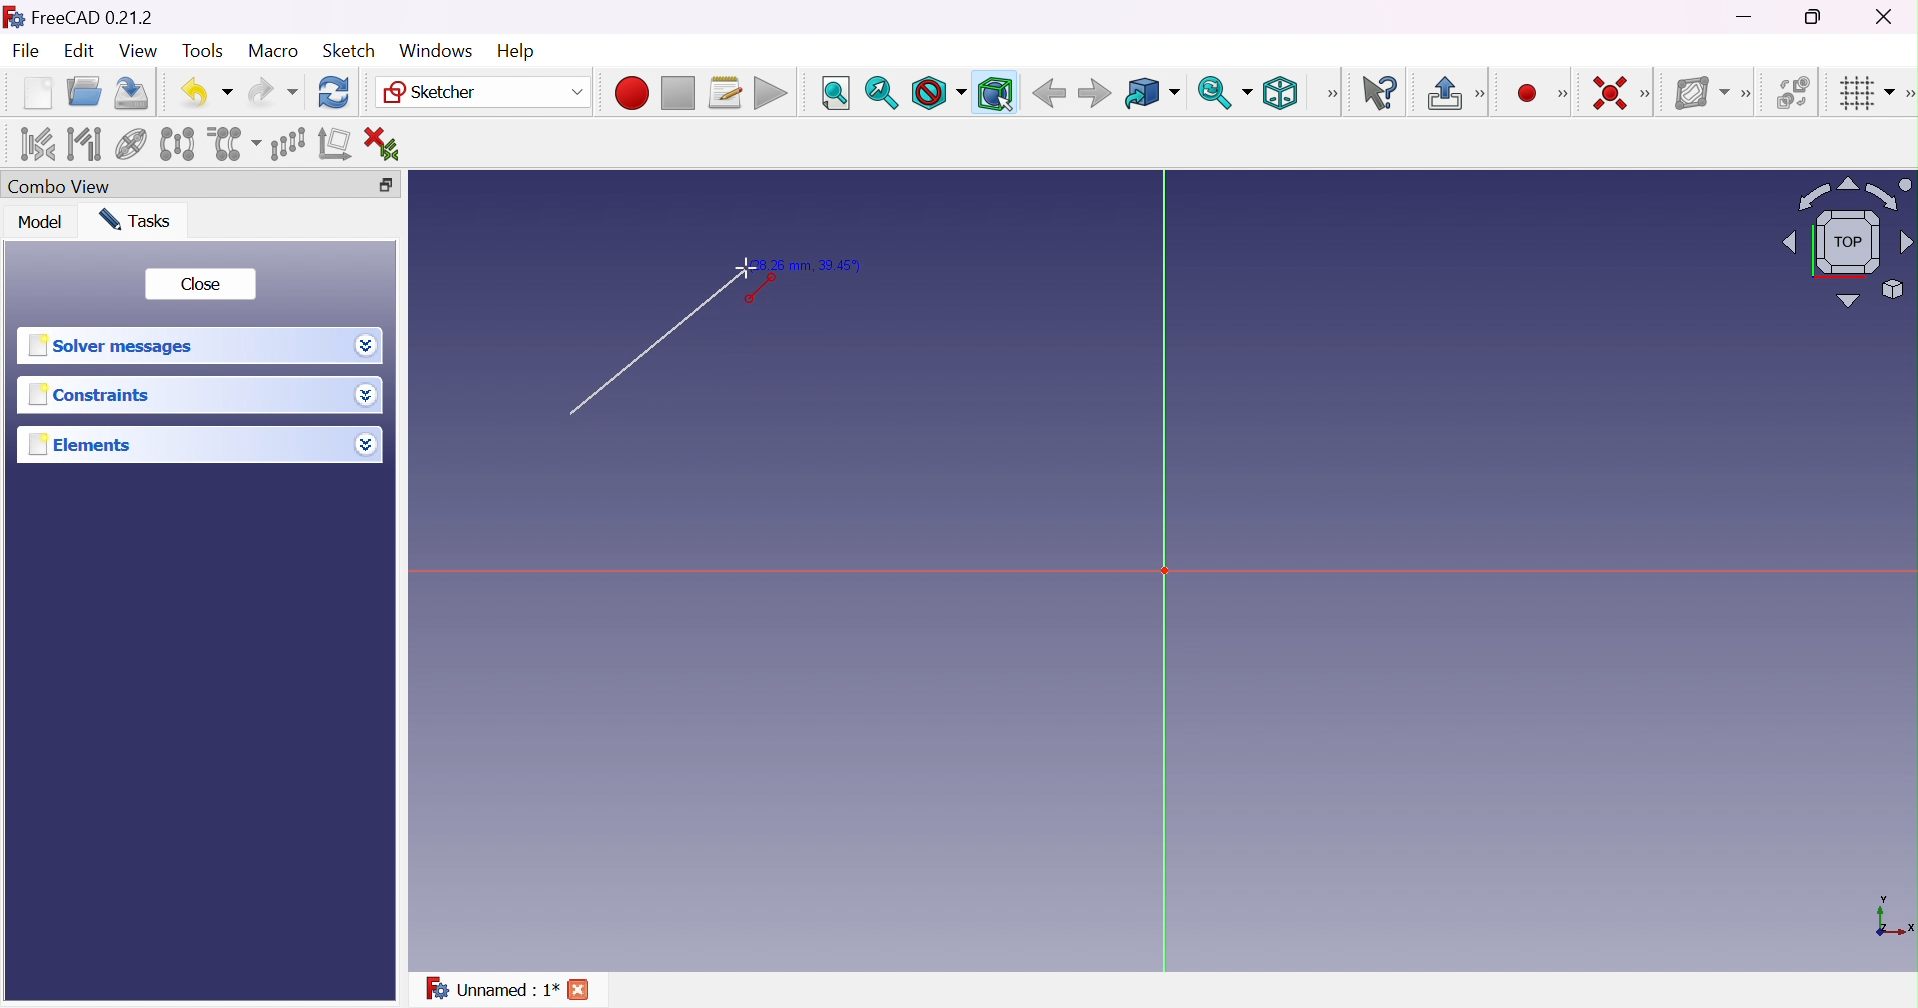 This screenshot has width=1918, height=1008. What do you see at coordinates (366, 396) in the screenshot?
I see `Drop down` at bounding box center [366, 396].